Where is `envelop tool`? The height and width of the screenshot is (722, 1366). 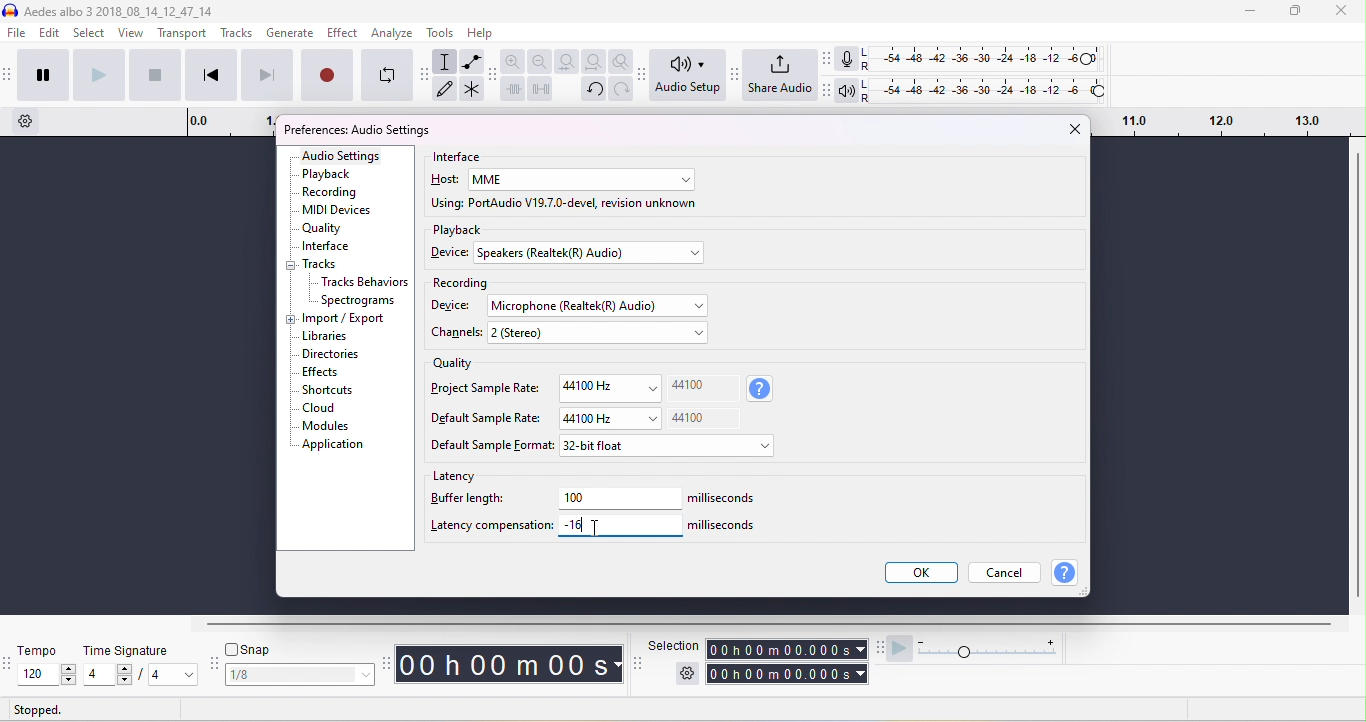 envelop tool is located at coordinates (473, 63).